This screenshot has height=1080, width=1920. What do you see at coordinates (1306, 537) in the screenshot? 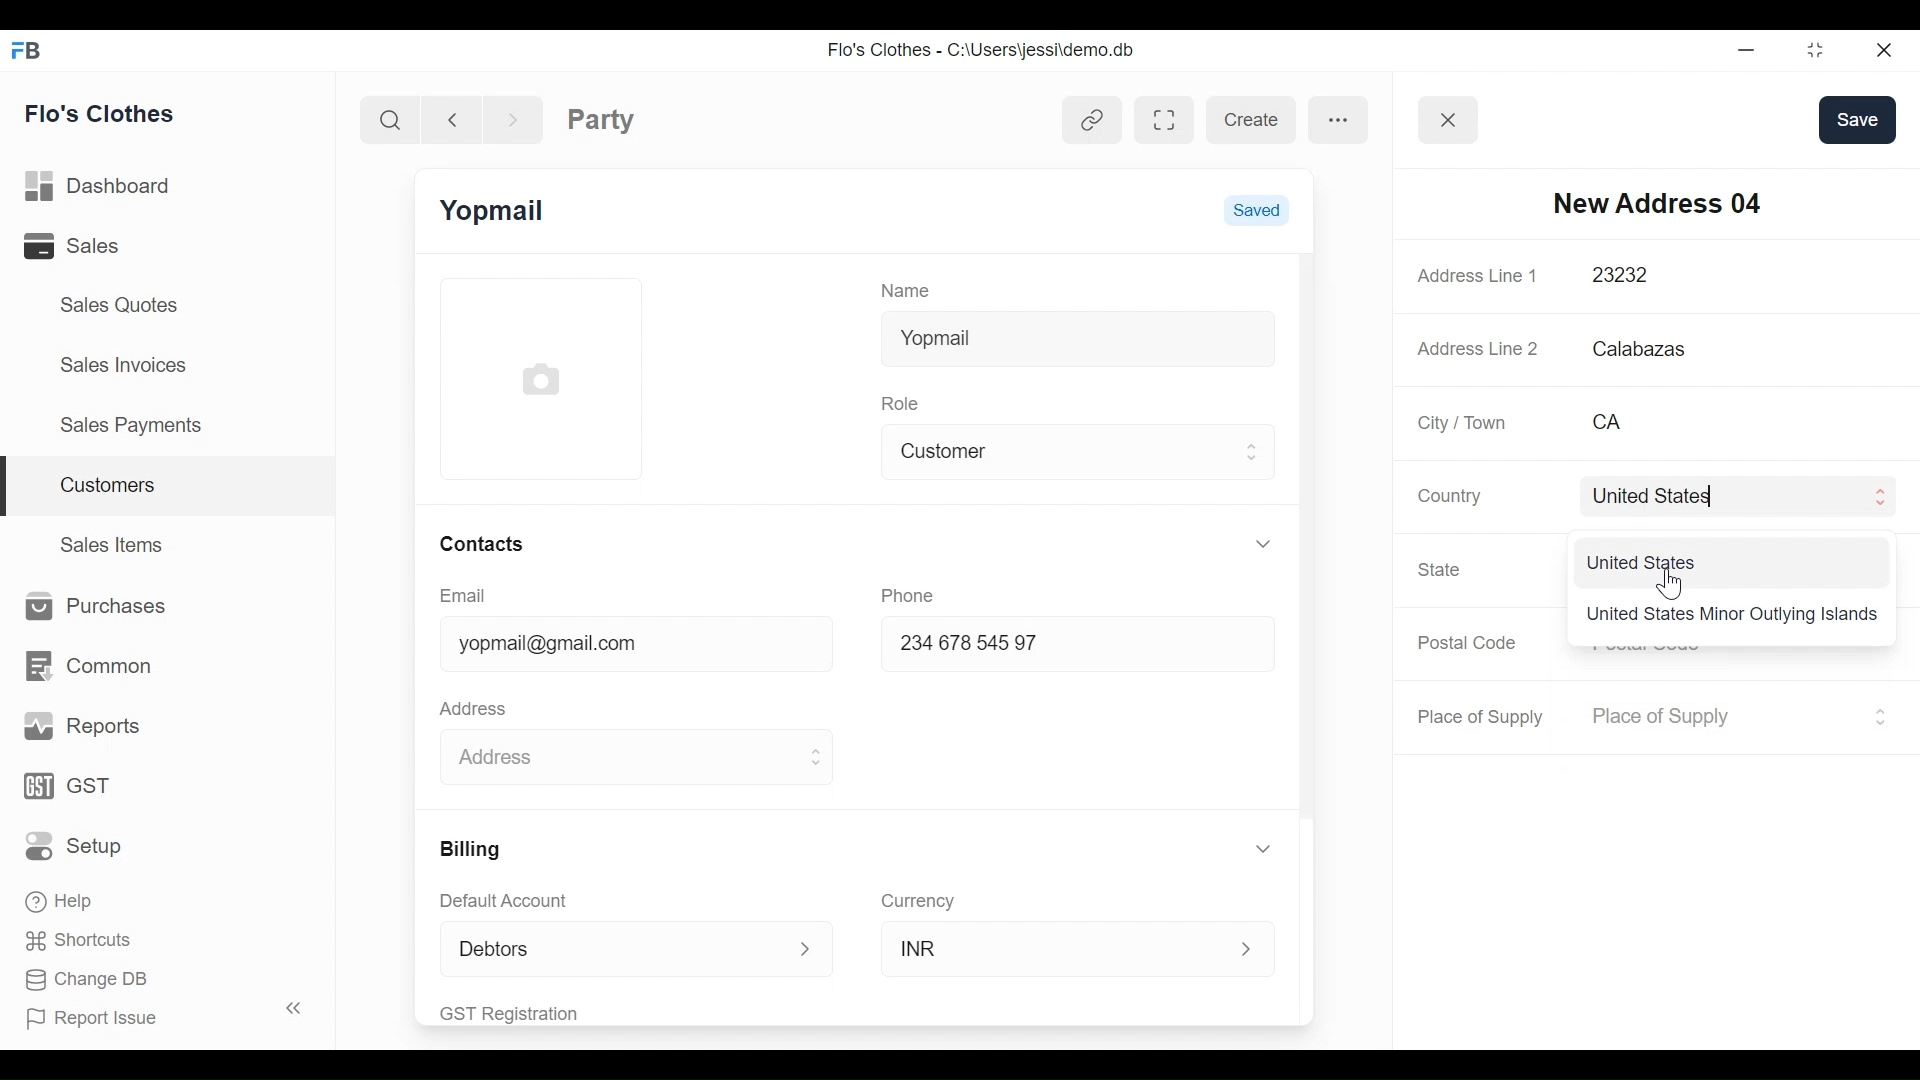
I see `Vertical Scroll bar` at bounding box center [1306, 537].